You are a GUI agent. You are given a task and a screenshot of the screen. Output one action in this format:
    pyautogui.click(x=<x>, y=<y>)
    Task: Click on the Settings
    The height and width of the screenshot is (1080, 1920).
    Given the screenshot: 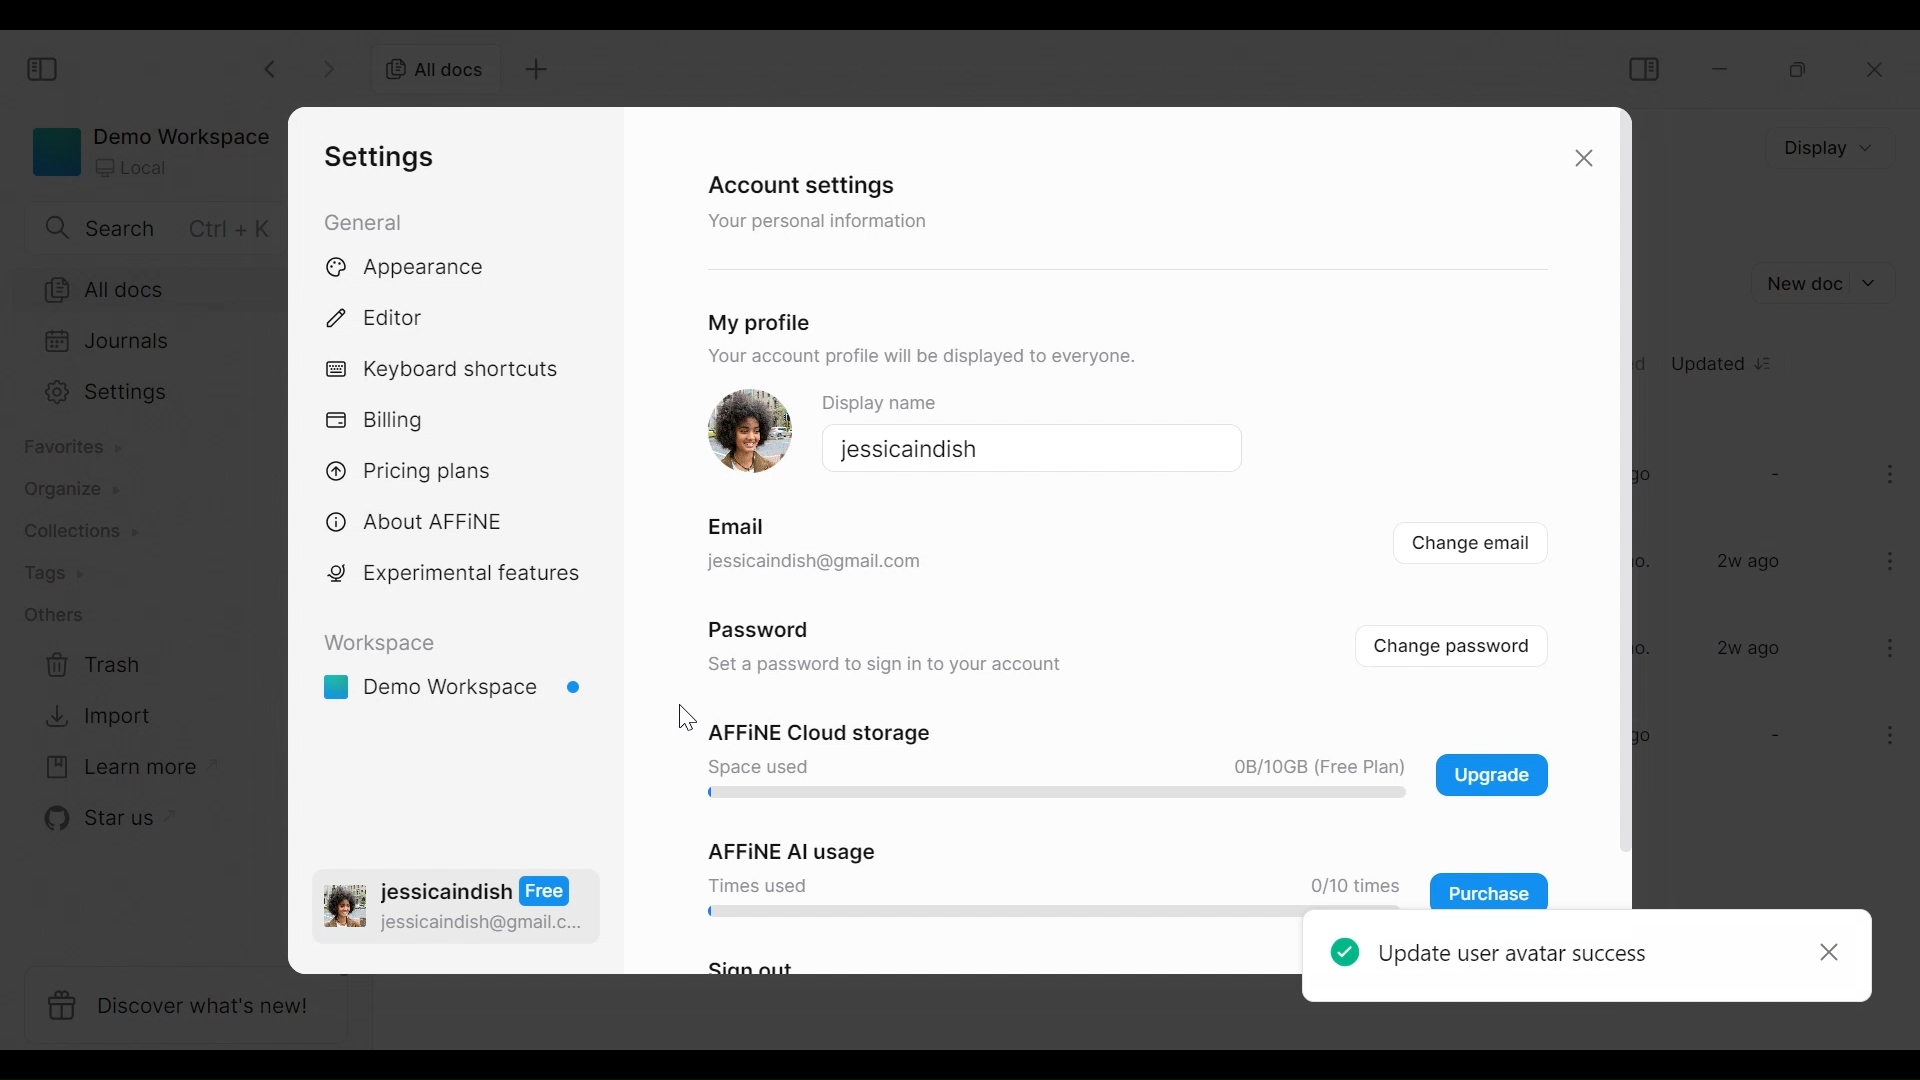 What is the action you would take?
    pyautogui.click(x=377, y=157)
    